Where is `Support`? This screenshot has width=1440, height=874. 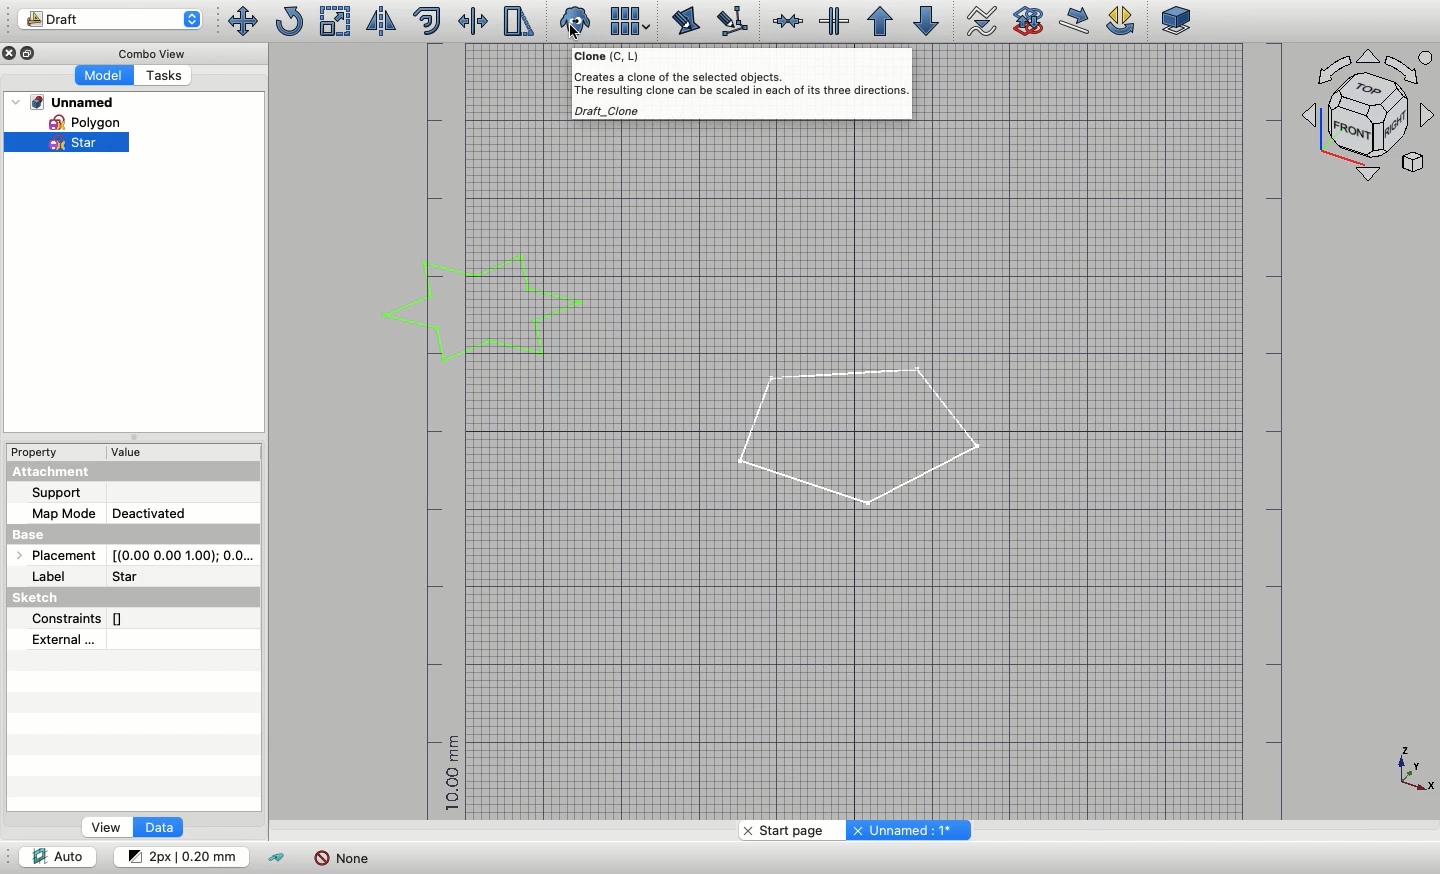
Support is located at coordinates (57, 493).